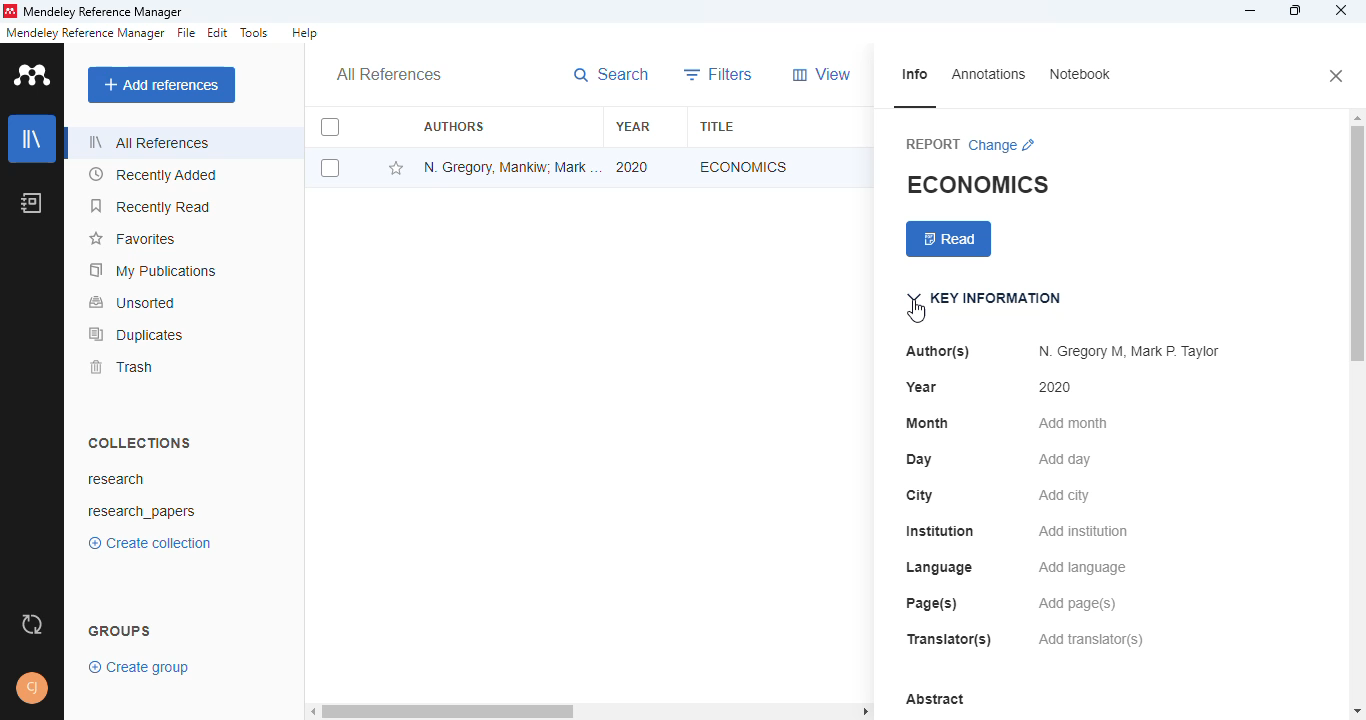 Image resolution: width=1366 pixels, height=720 pixels. Describe the element at coordinates (1130, 350) in the screenshot. I see `N. Gregory M, Mark P. Taylor` at that location.